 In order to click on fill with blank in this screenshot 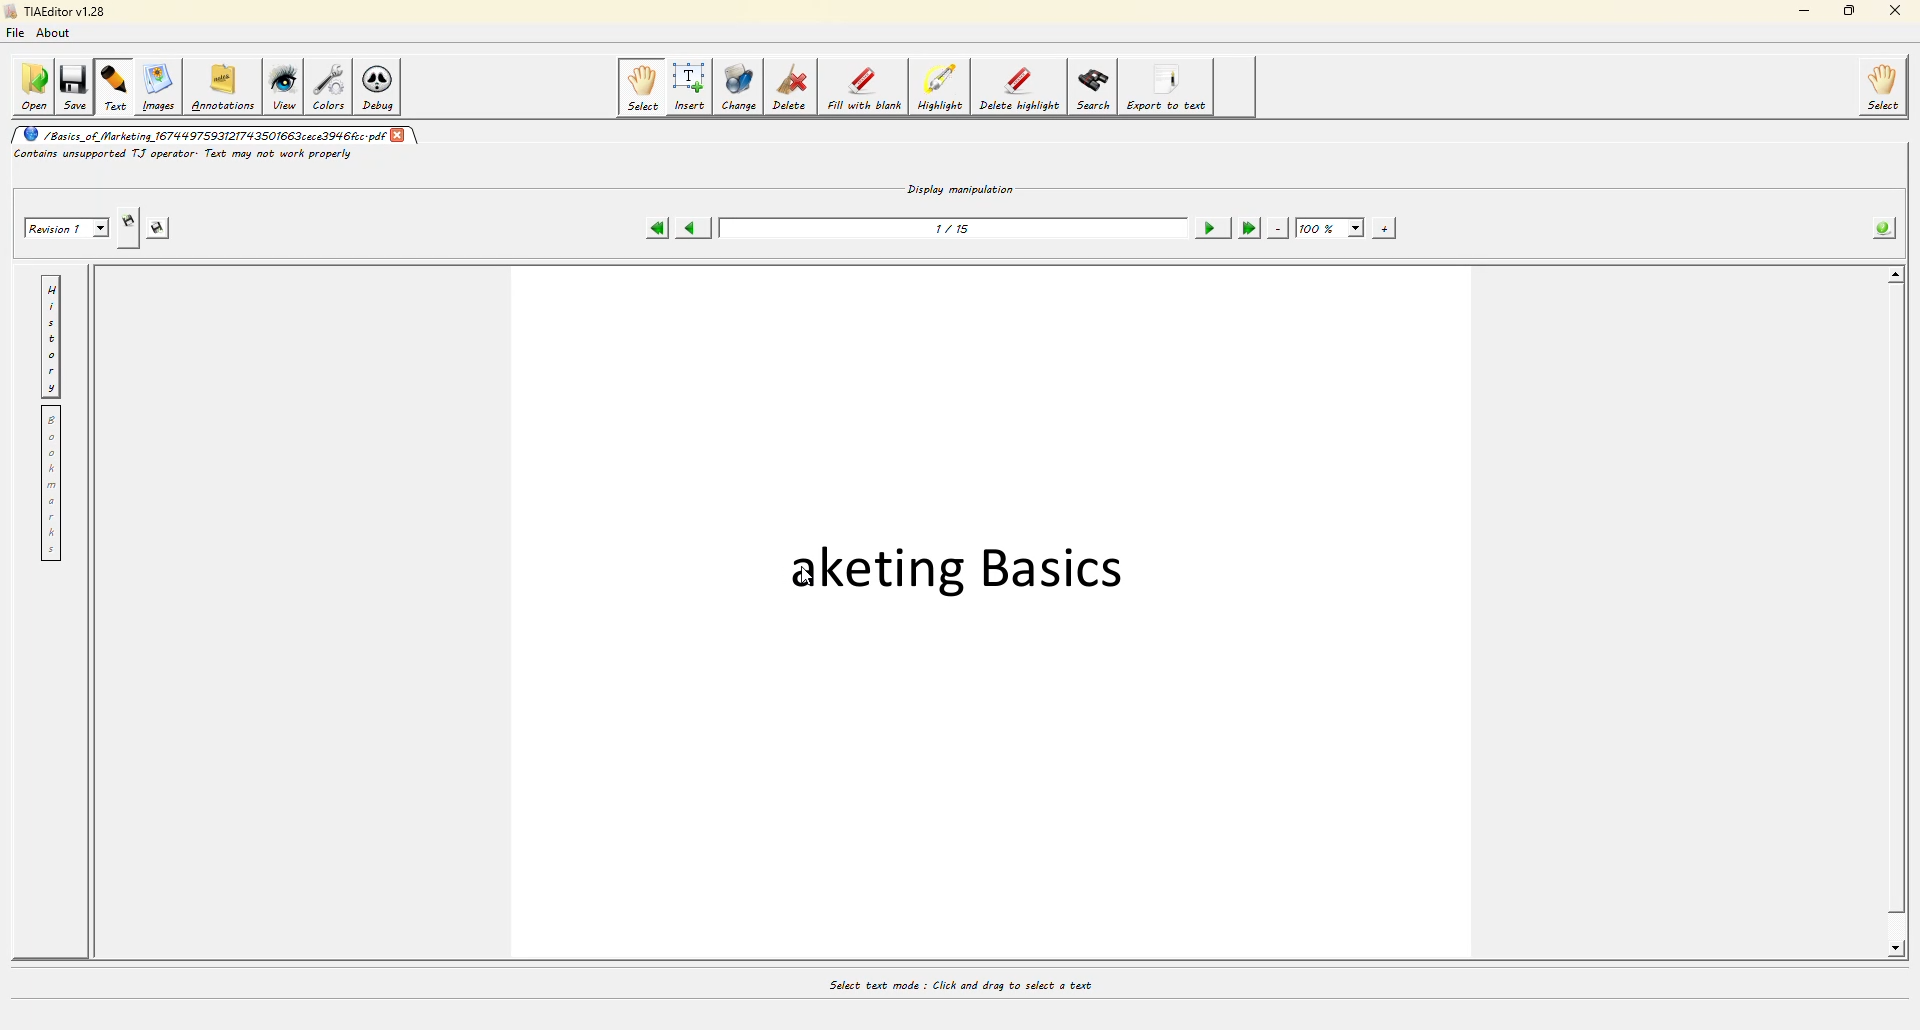, I will do `click(862, 87)`.